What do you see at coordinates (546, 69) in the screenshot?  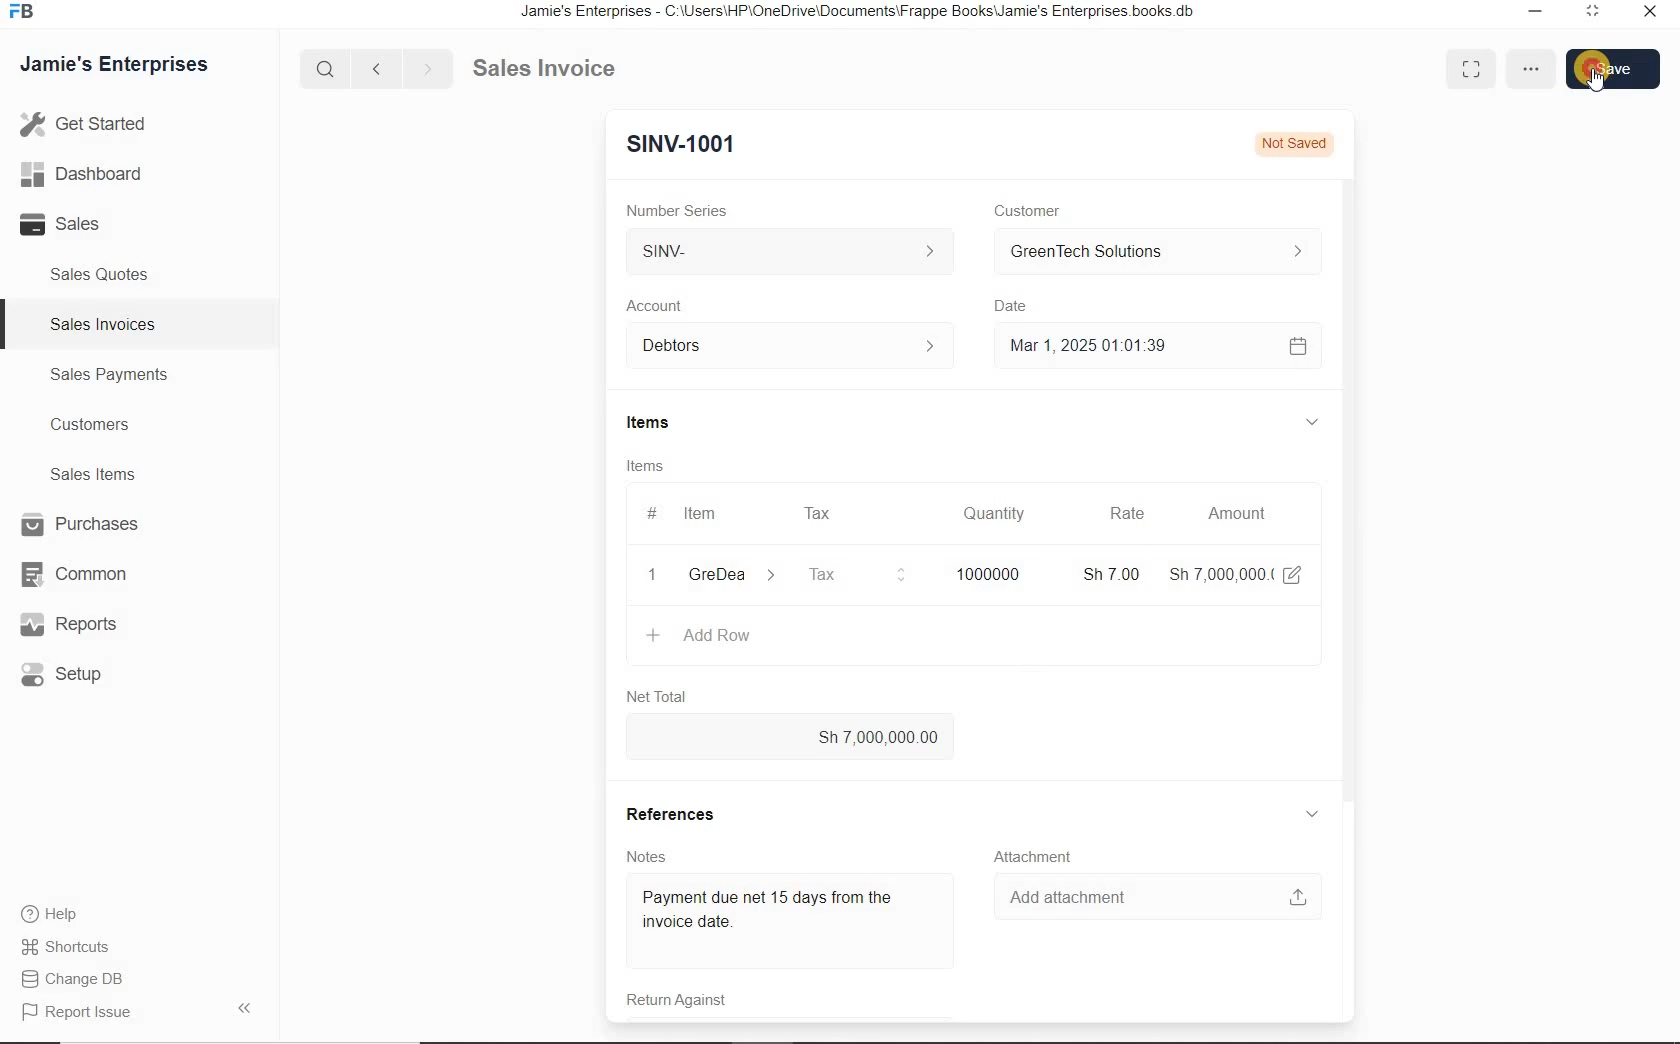 I see `Sales Invoice` at bounding box center [546, 69].